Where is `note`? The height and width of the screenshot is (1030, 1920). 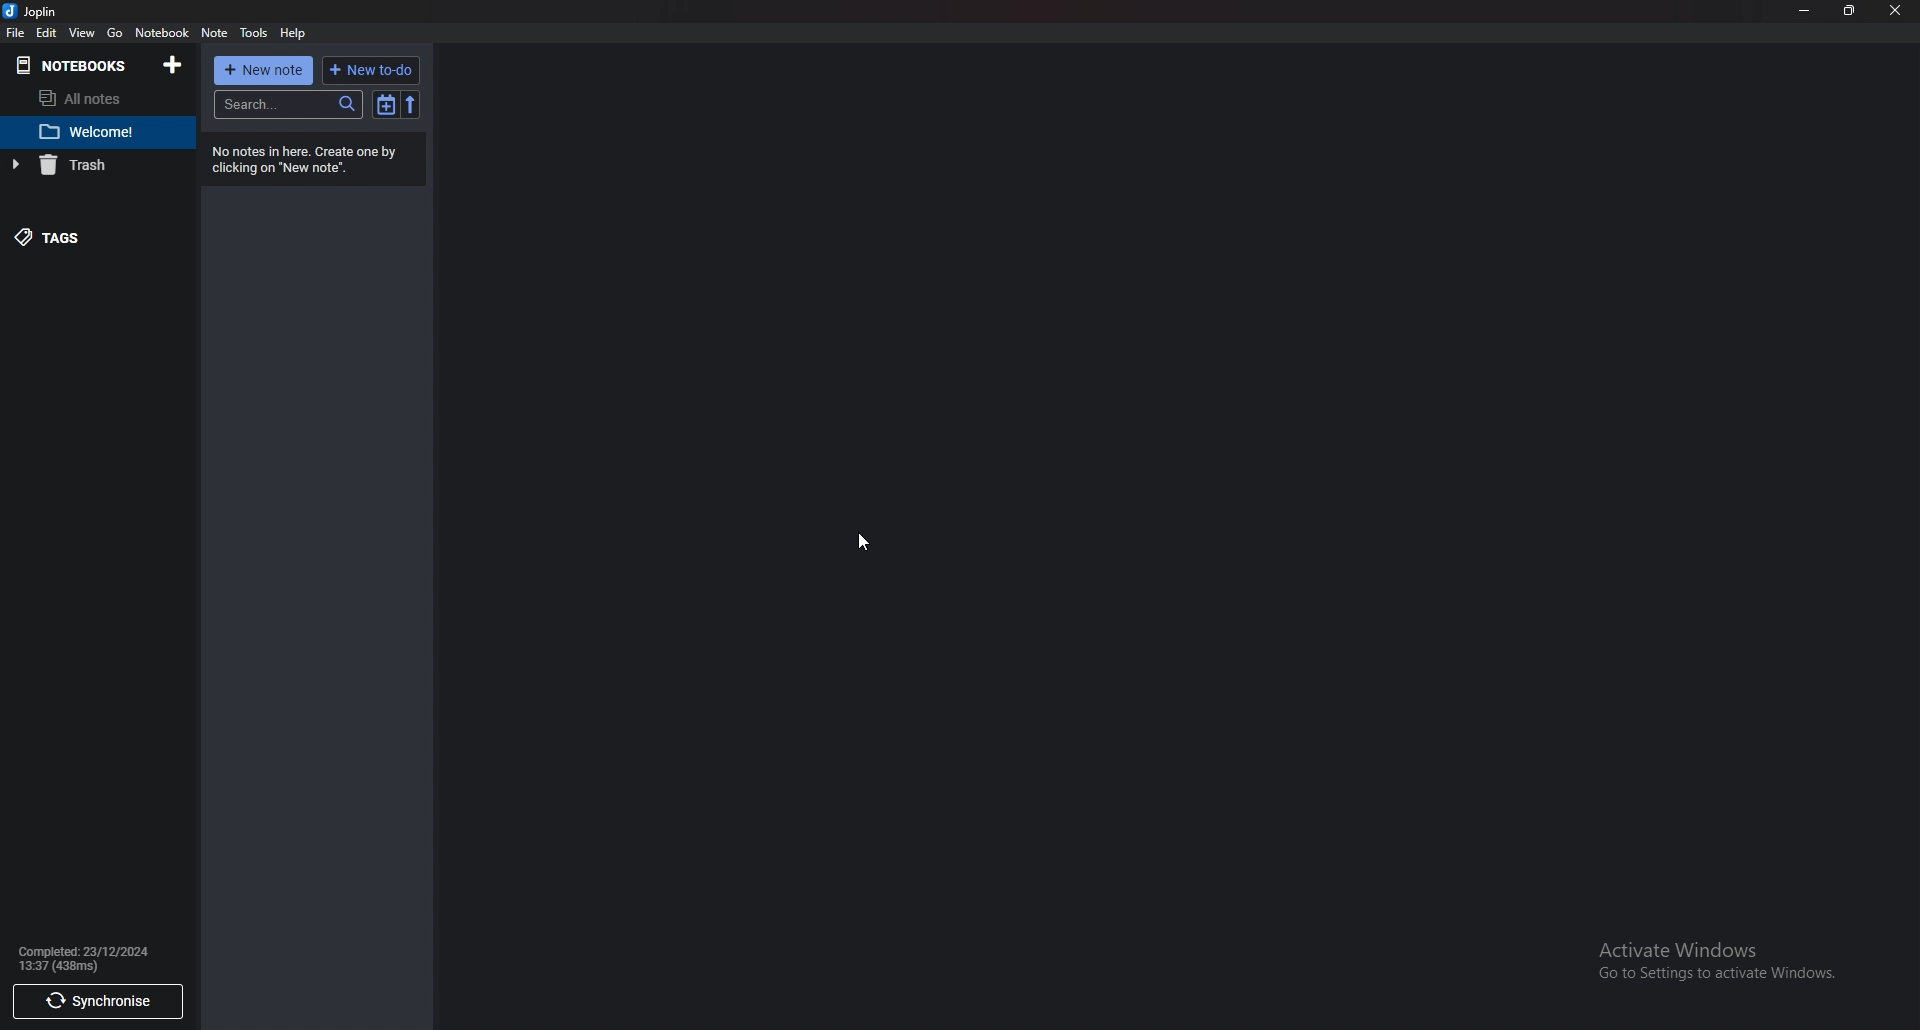 note is located at coordinates (215, 33).